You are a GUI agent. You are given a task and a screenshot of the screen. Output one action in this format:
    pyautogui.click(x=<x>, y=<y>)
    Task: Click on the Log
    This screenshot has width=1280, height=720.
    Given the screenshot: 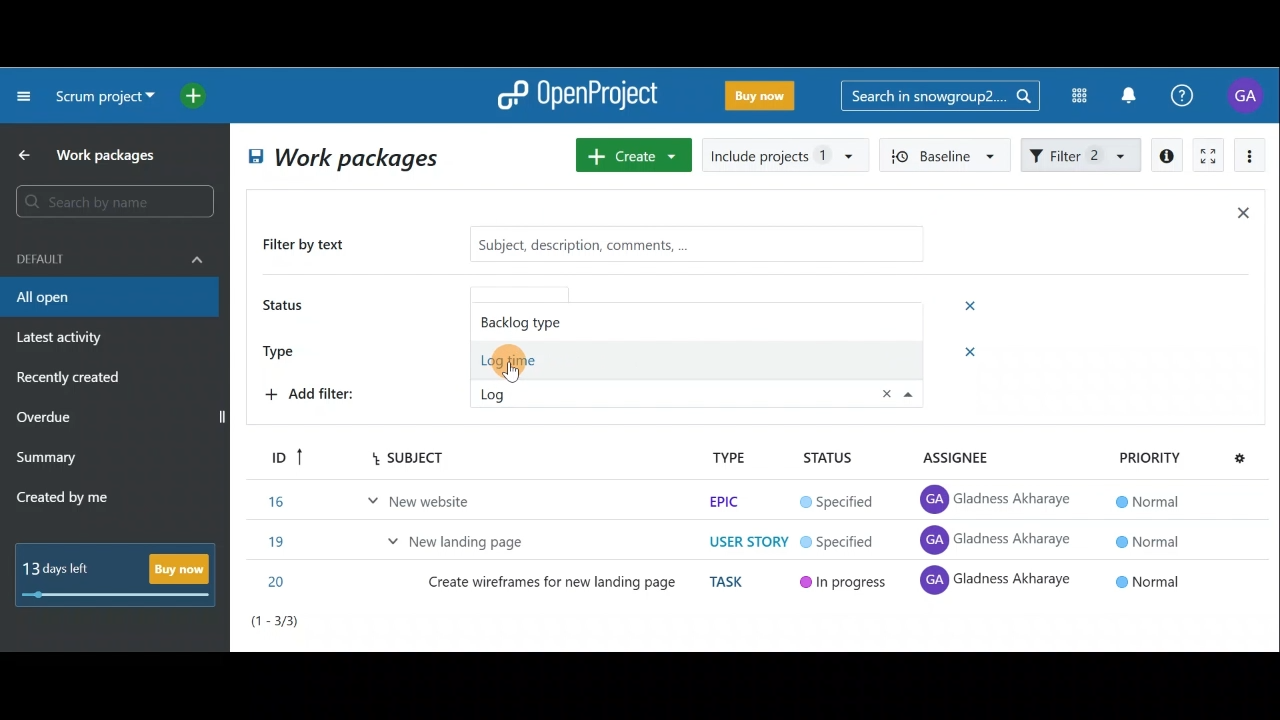 What is the action you would take?
    pyautogui.click(x=510, y=392)
    